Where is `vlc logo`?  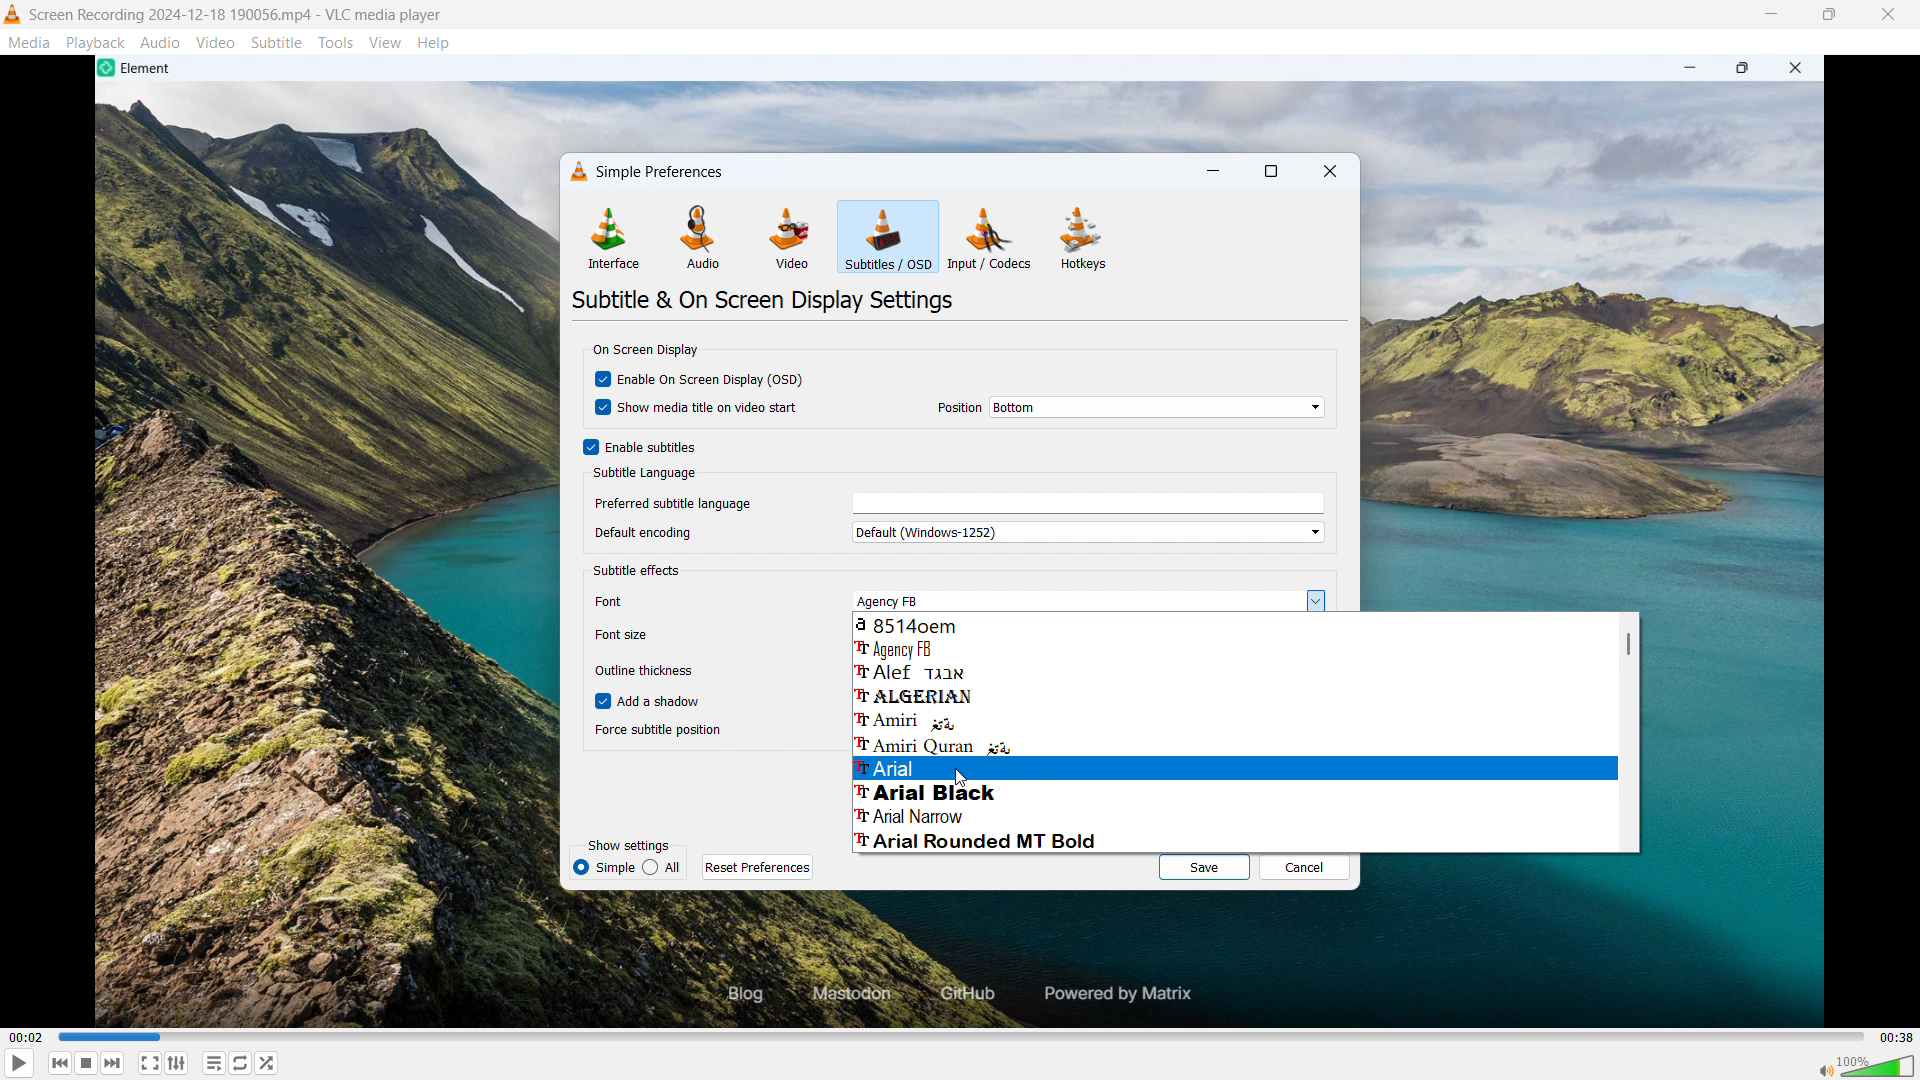
vlc logo is located at coordinates (580, 171).